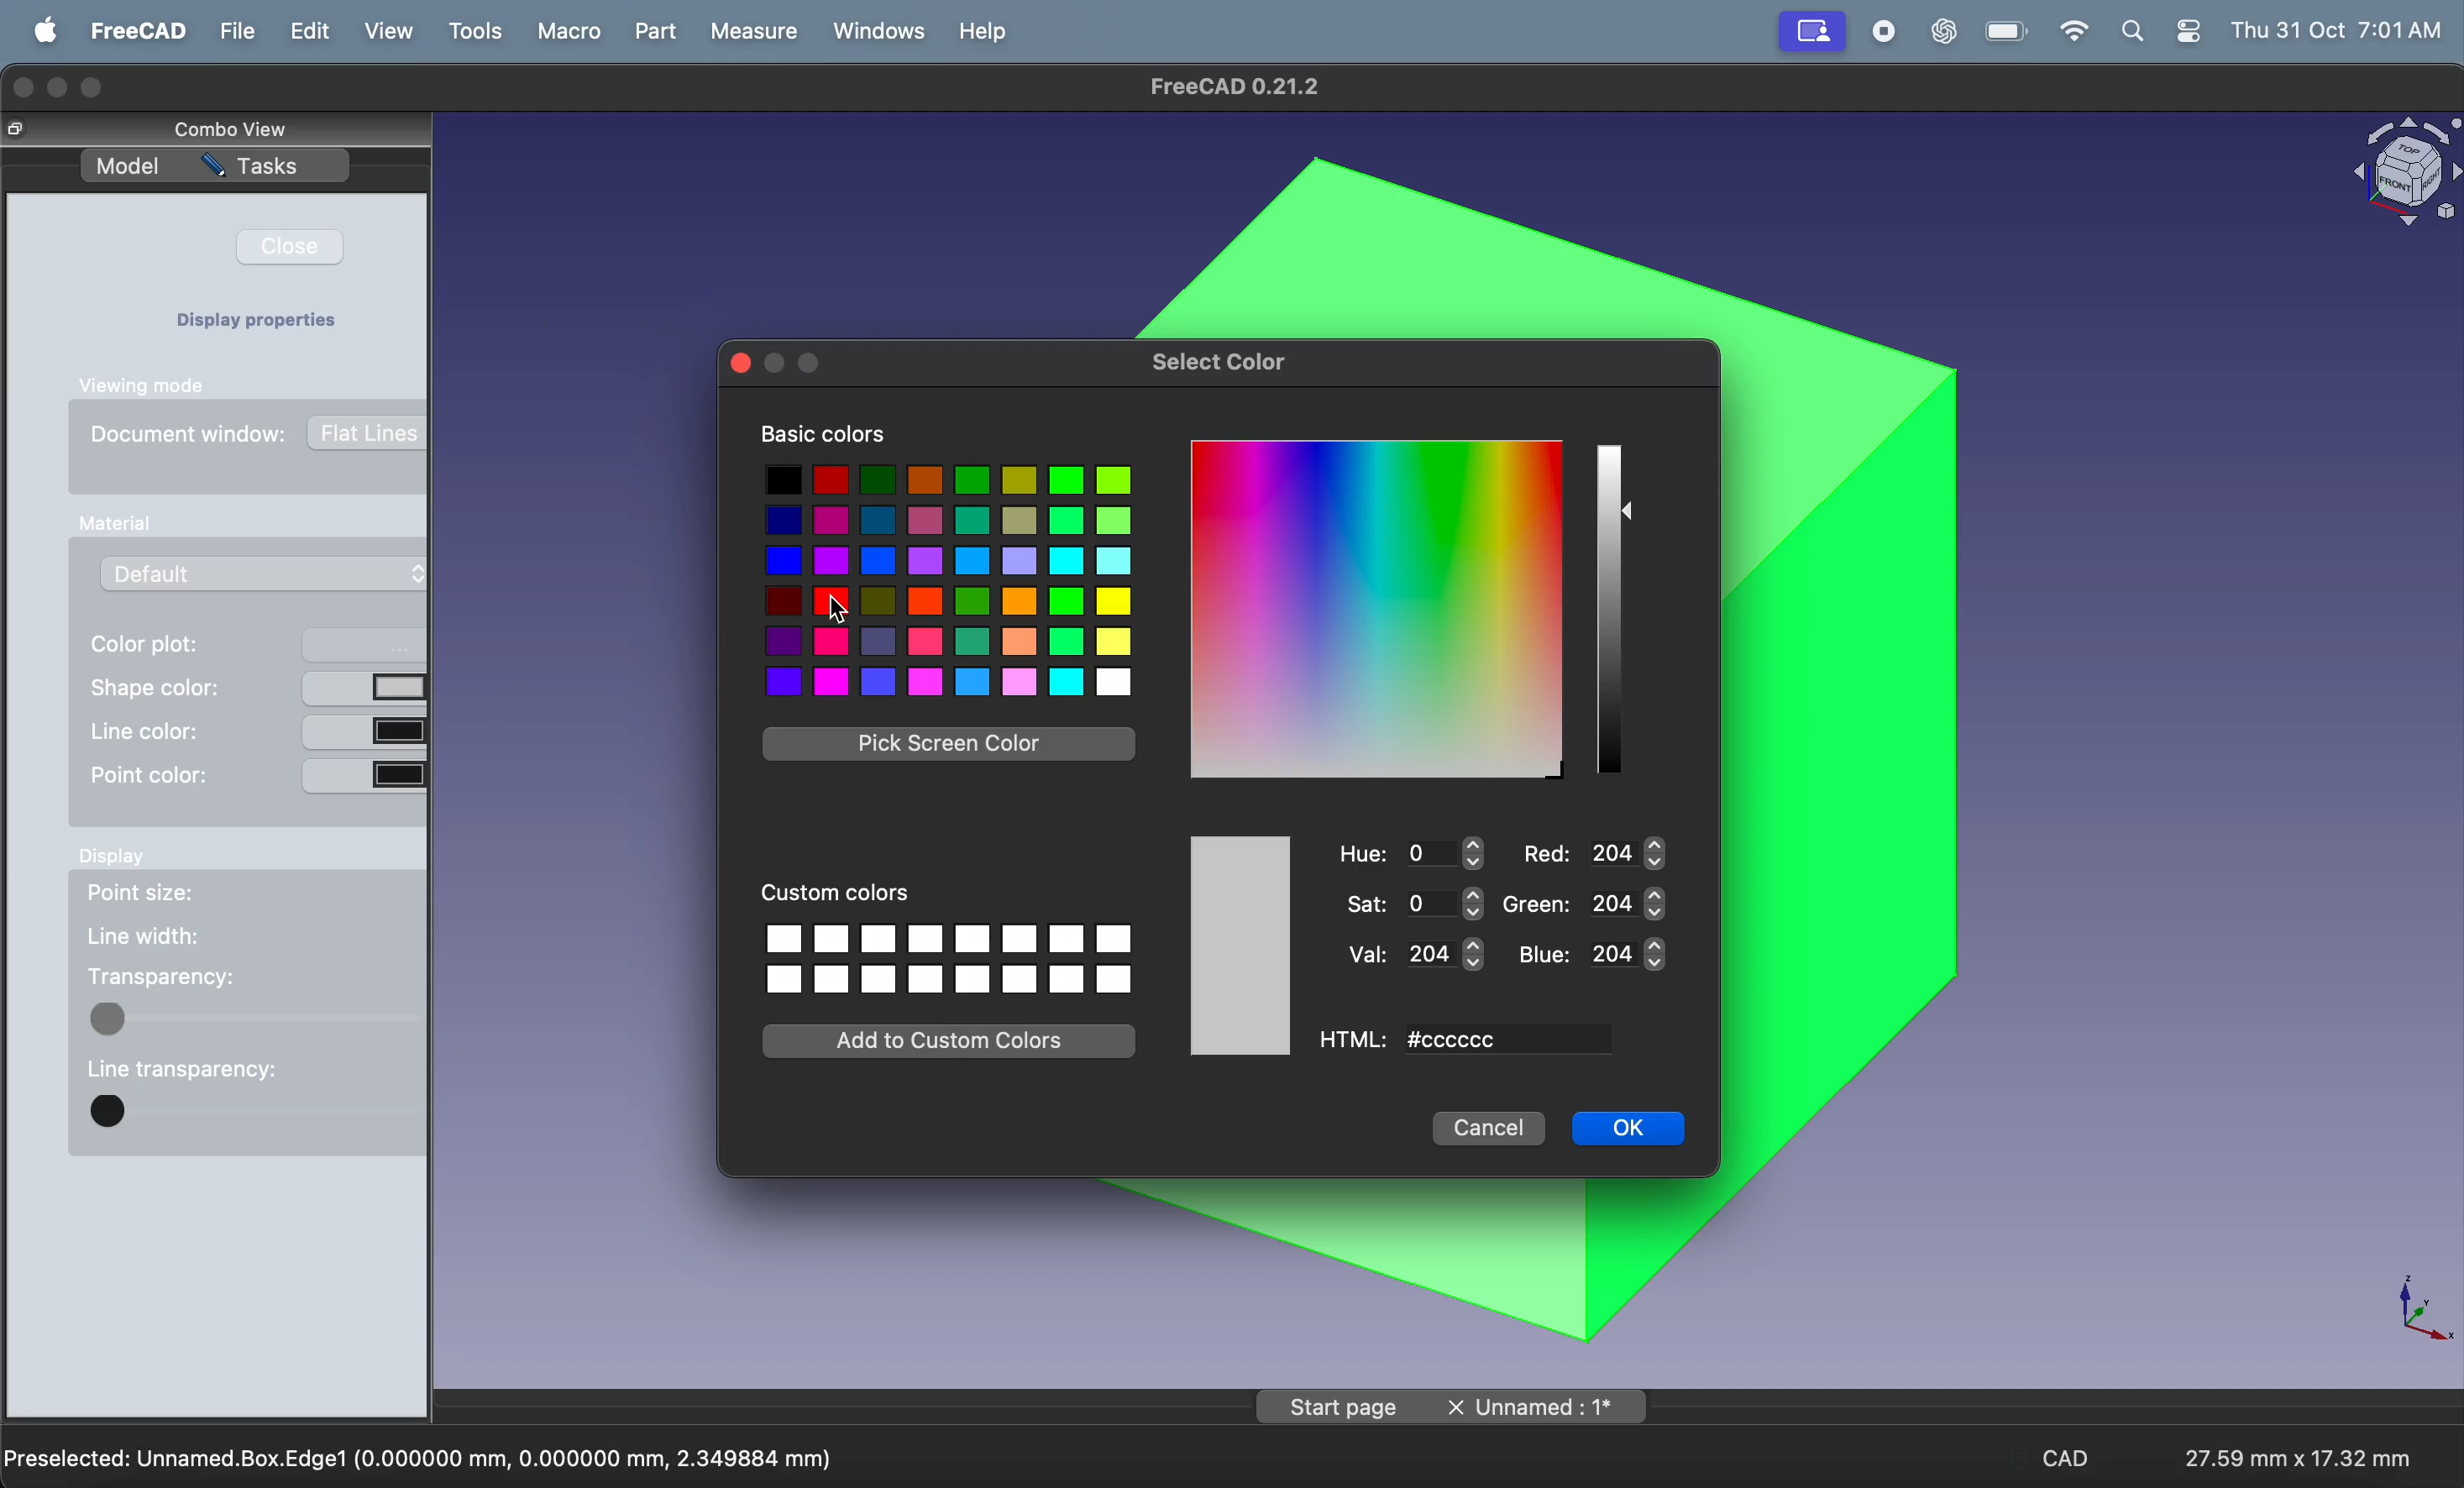  What do you see at coordinates (1490, 1130) in the screenshot?
I see `cancel` at bounding box center [1490, 1130].